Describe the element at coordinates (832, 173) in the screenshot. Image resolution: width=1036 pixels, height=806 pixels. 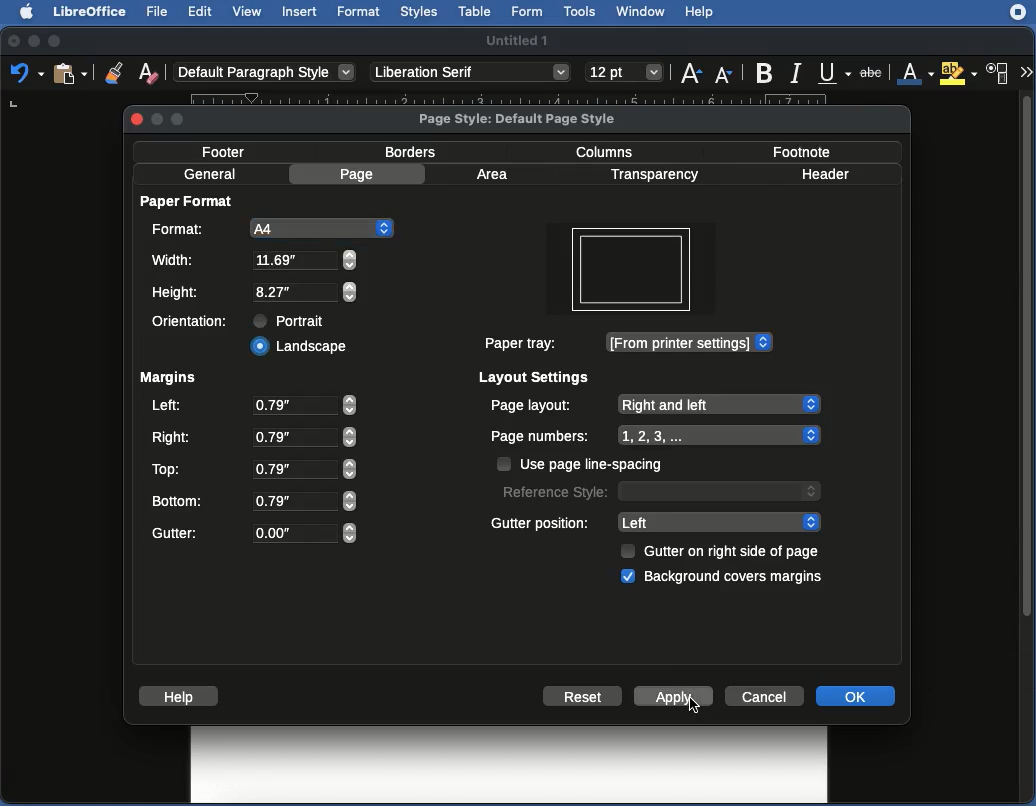
I see `Header` at that location.